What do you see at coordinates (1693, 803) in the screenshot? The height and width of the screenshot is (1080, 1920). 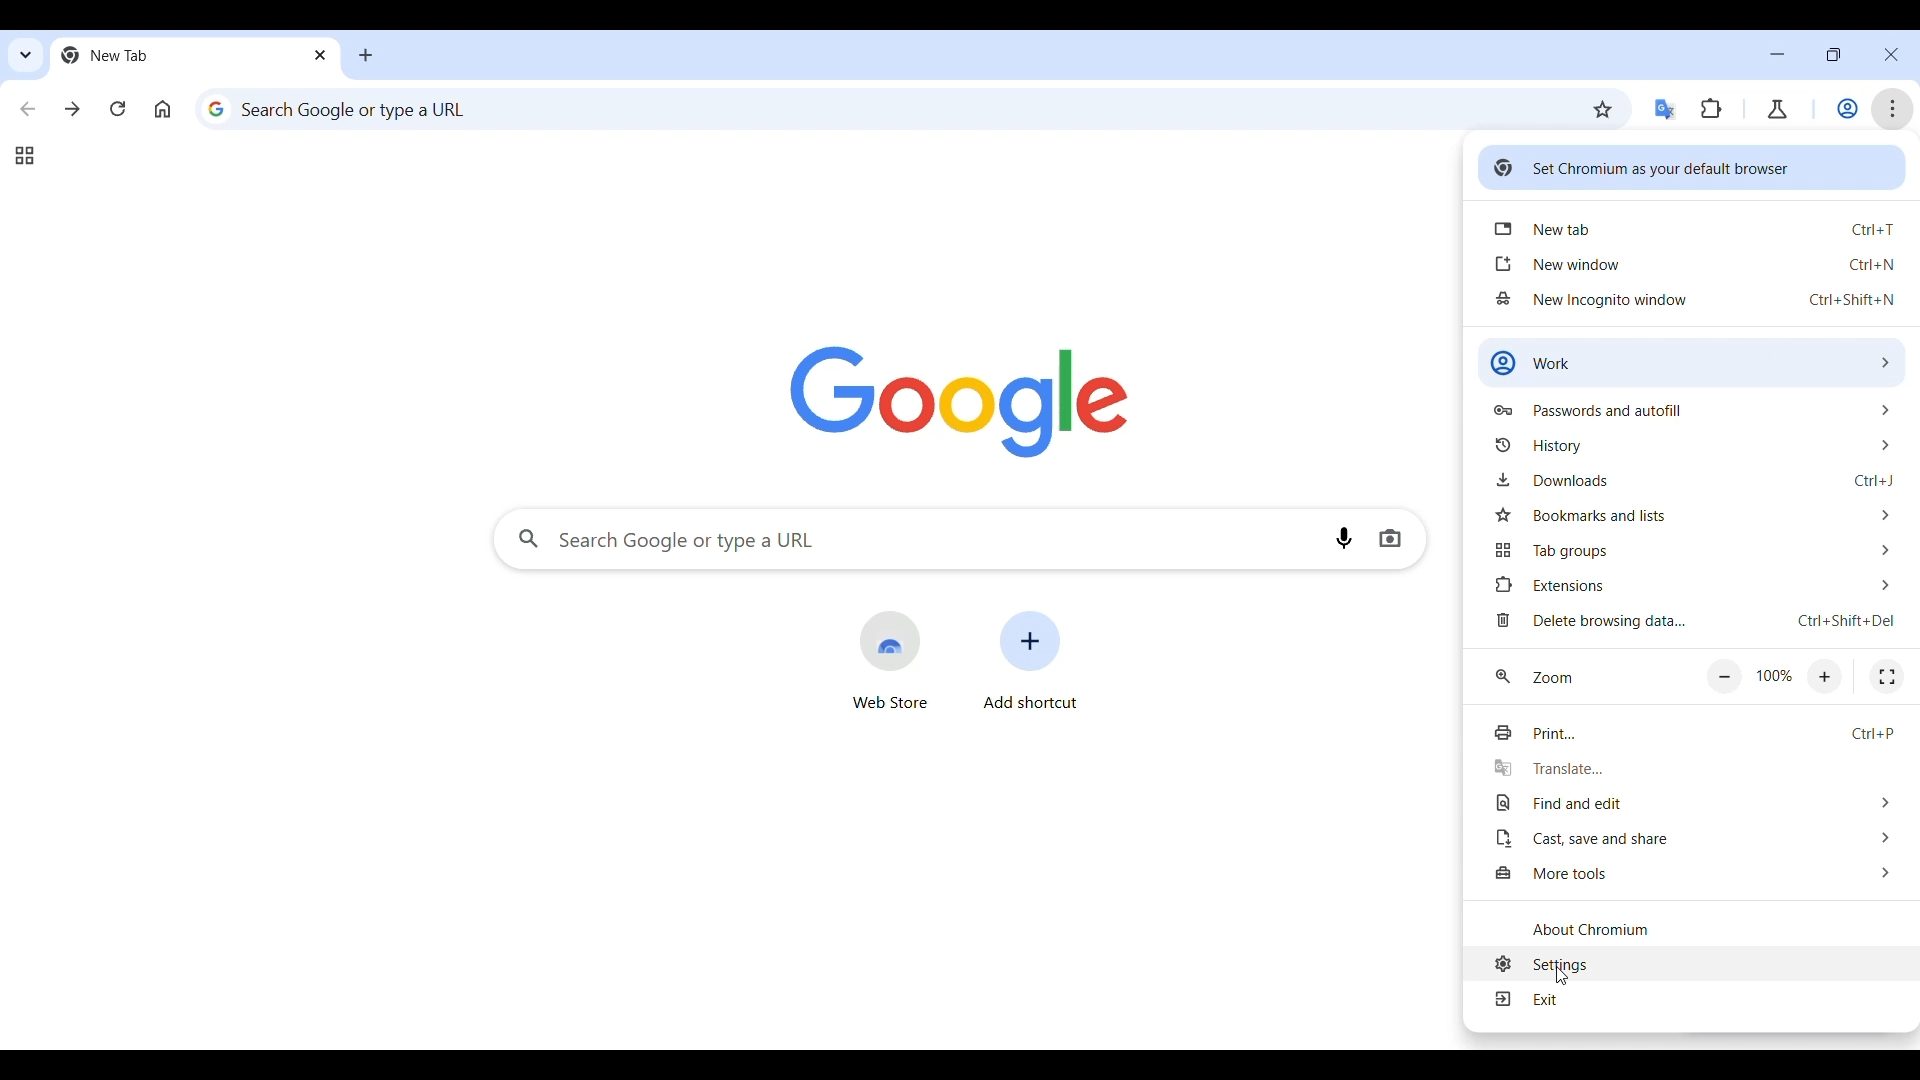 I see `Find and edit` at bounding box center [1693, 803].